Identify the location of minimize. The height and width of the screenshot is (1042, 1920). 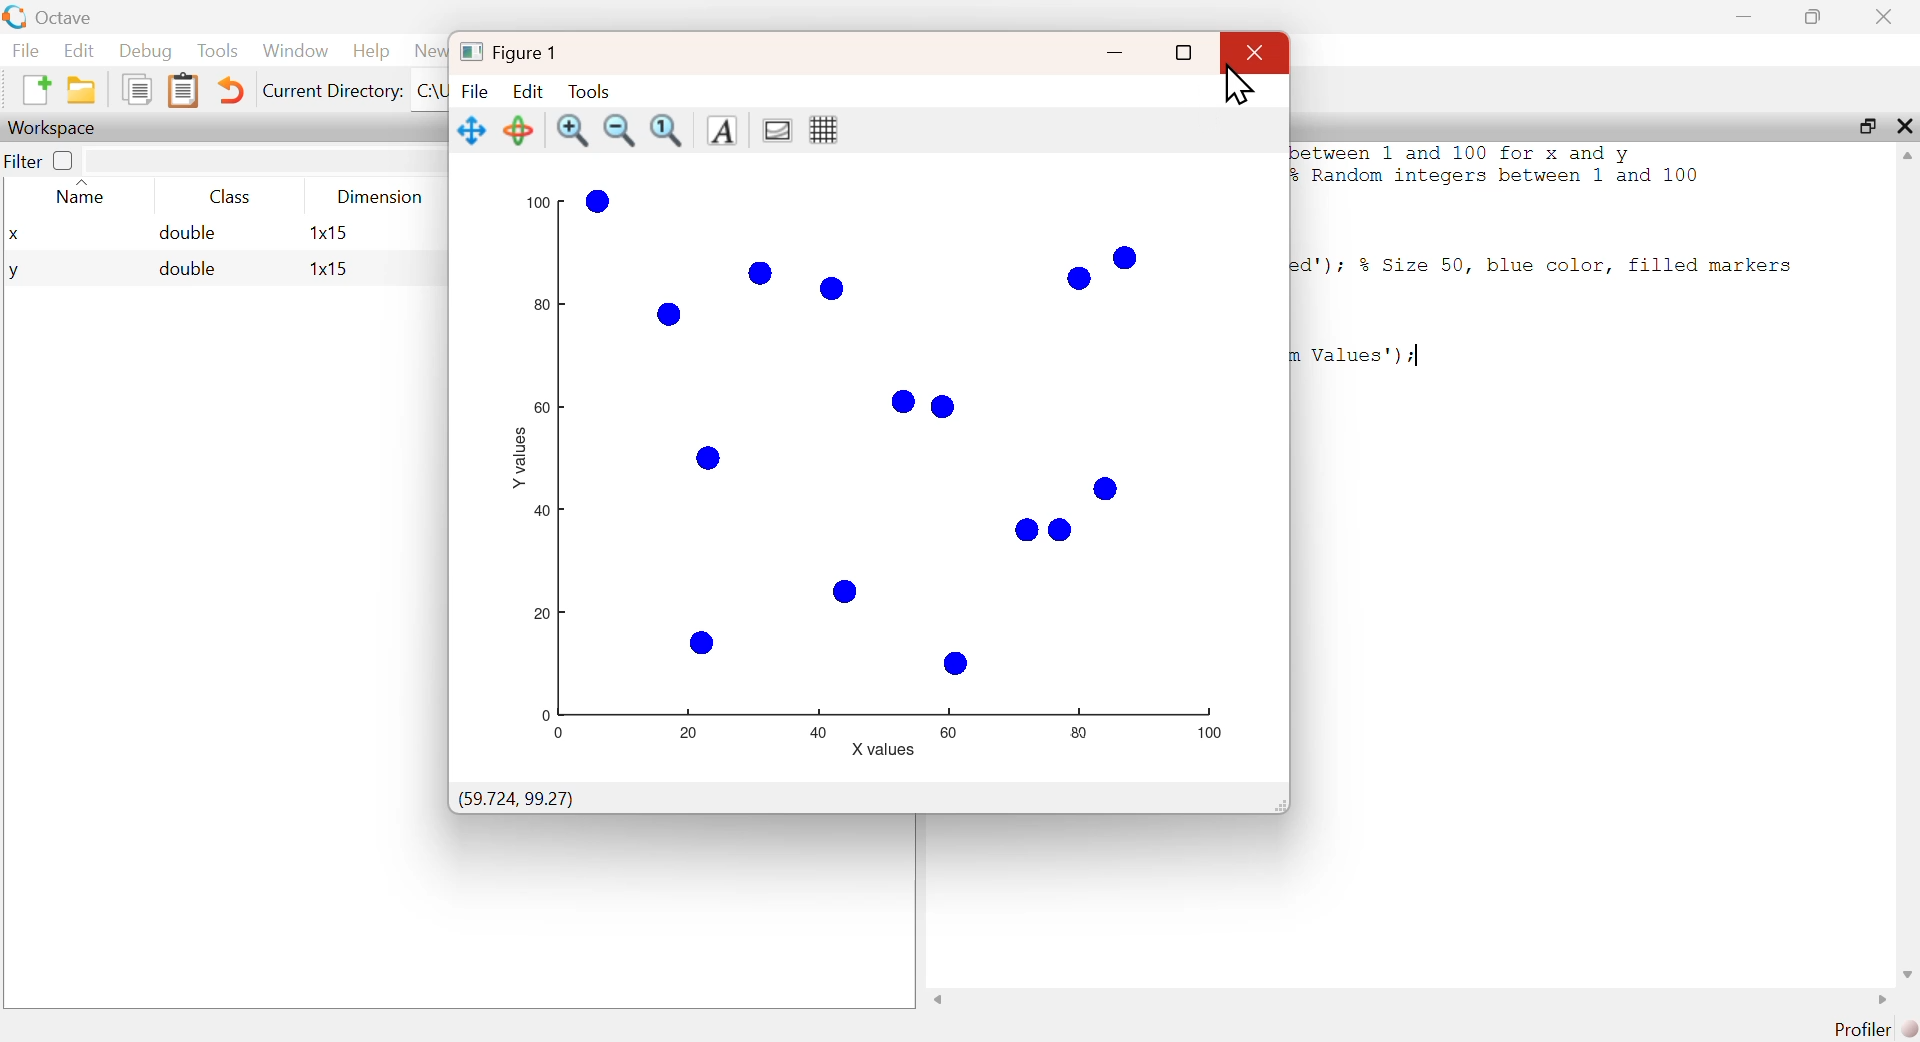
(1747, 17).